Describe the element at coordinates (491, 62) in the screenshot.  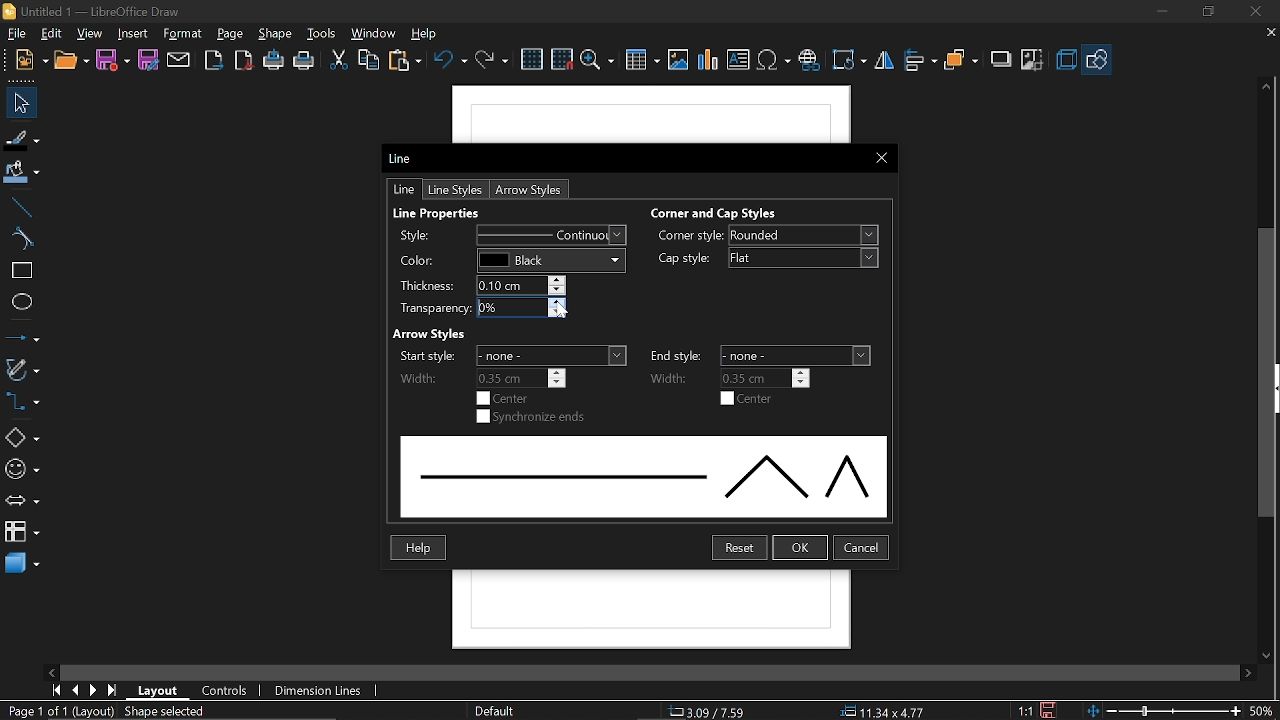
I see `redo` at that location.